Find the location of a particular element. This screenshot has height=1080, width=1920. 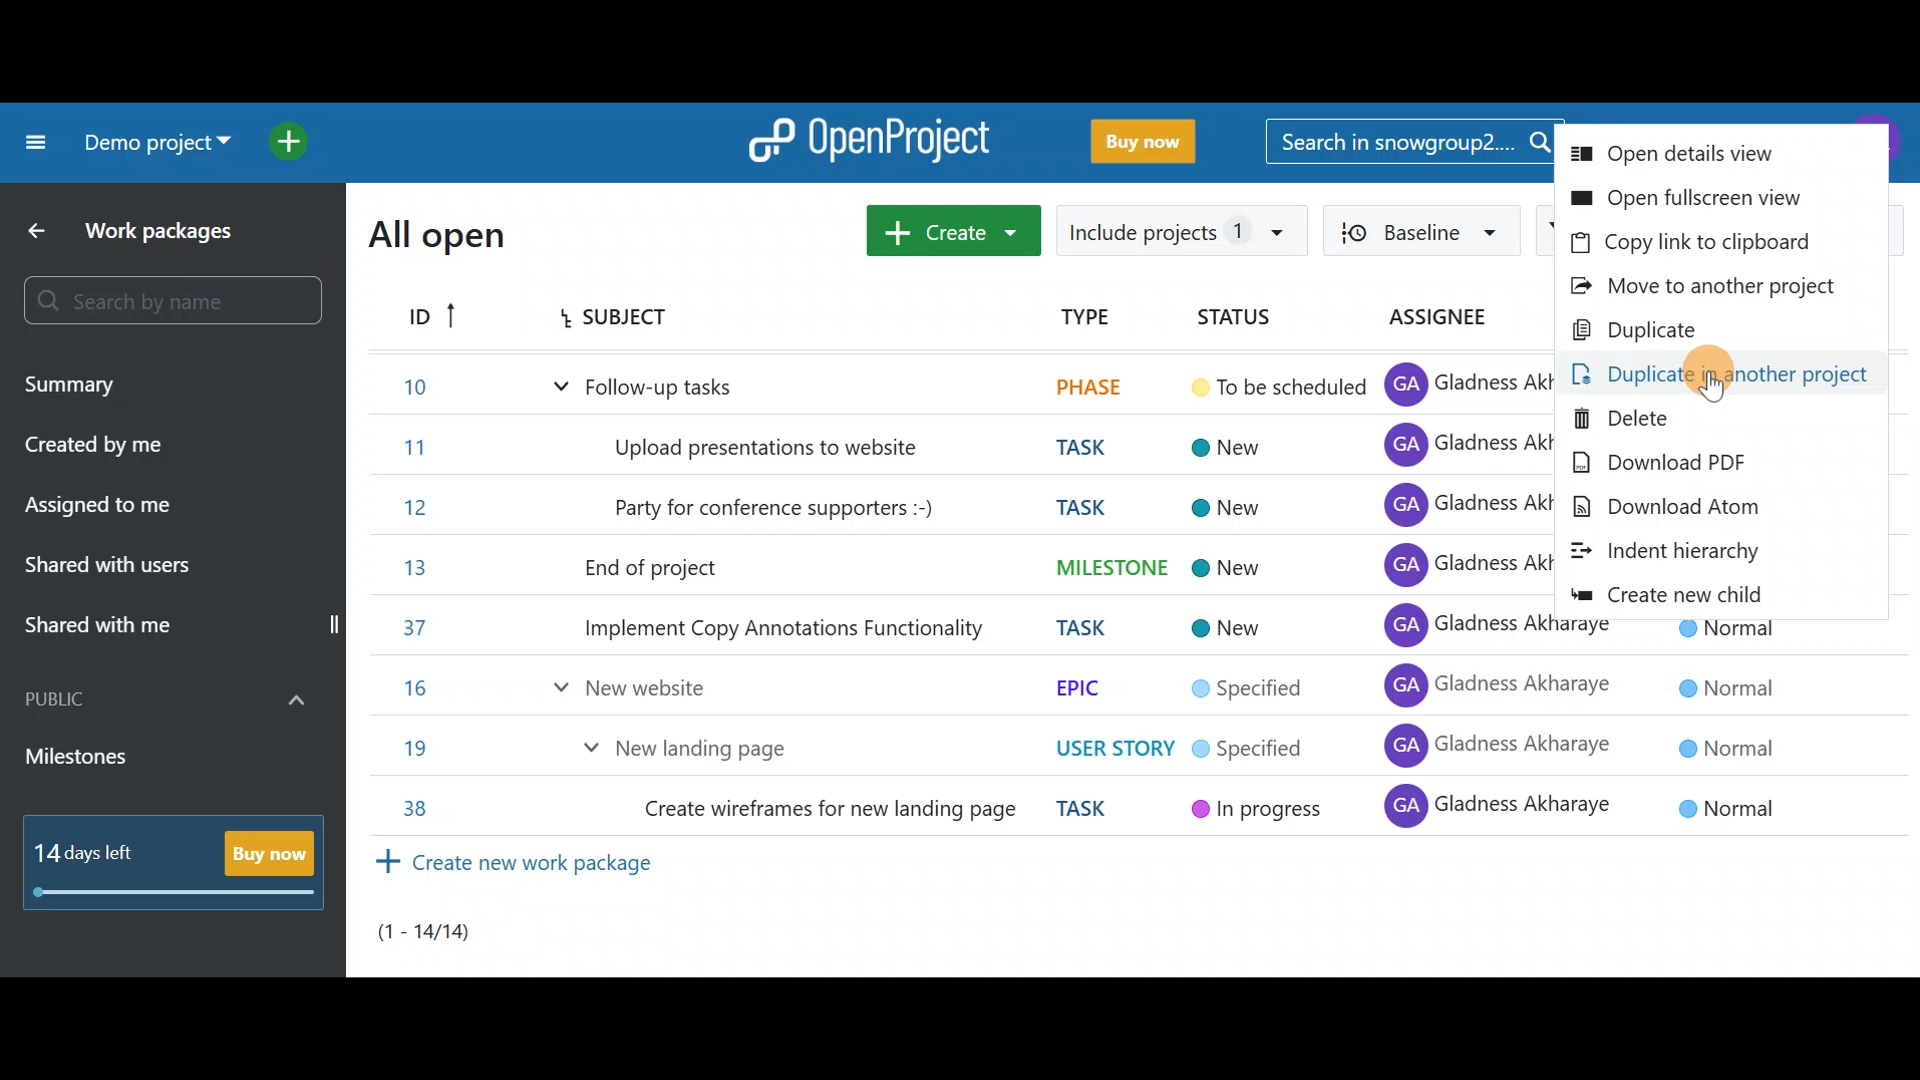

Collapse project menu is located at coordinates (31, 143).